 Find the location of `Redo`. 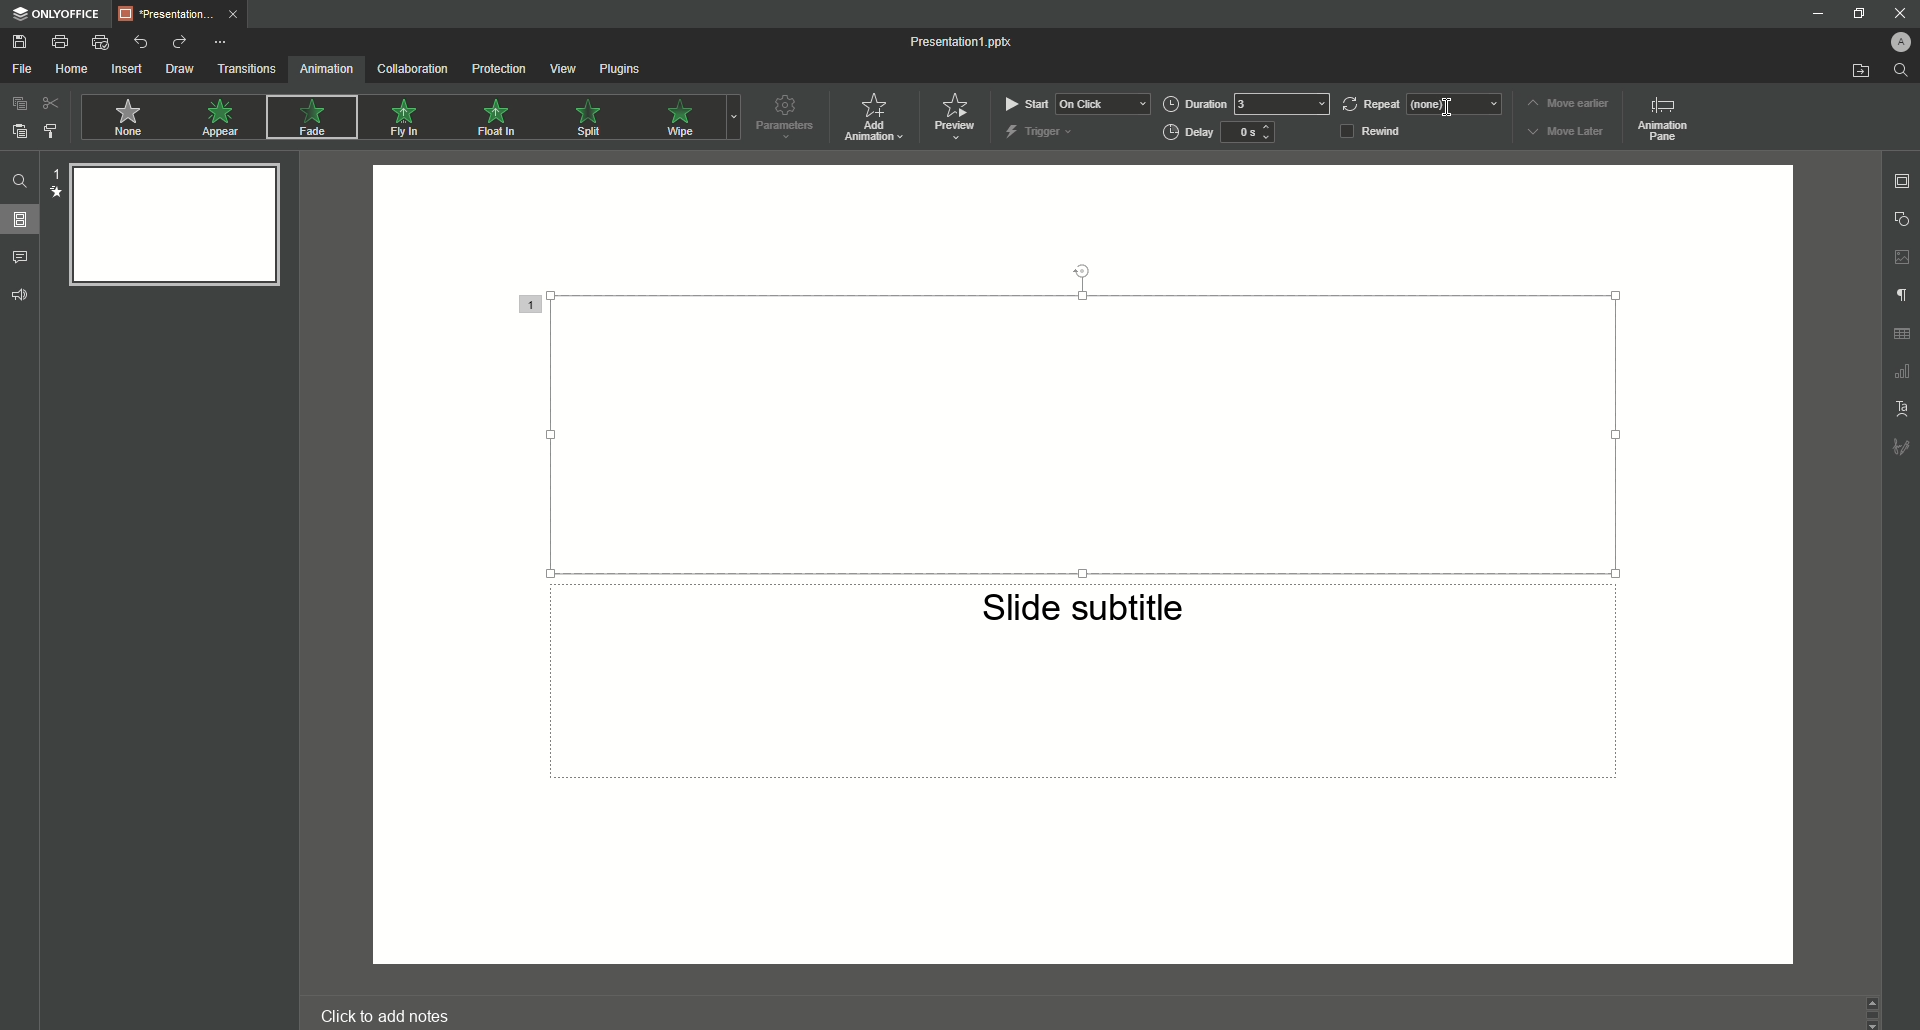

Redo is located at coordinates (180, 43).